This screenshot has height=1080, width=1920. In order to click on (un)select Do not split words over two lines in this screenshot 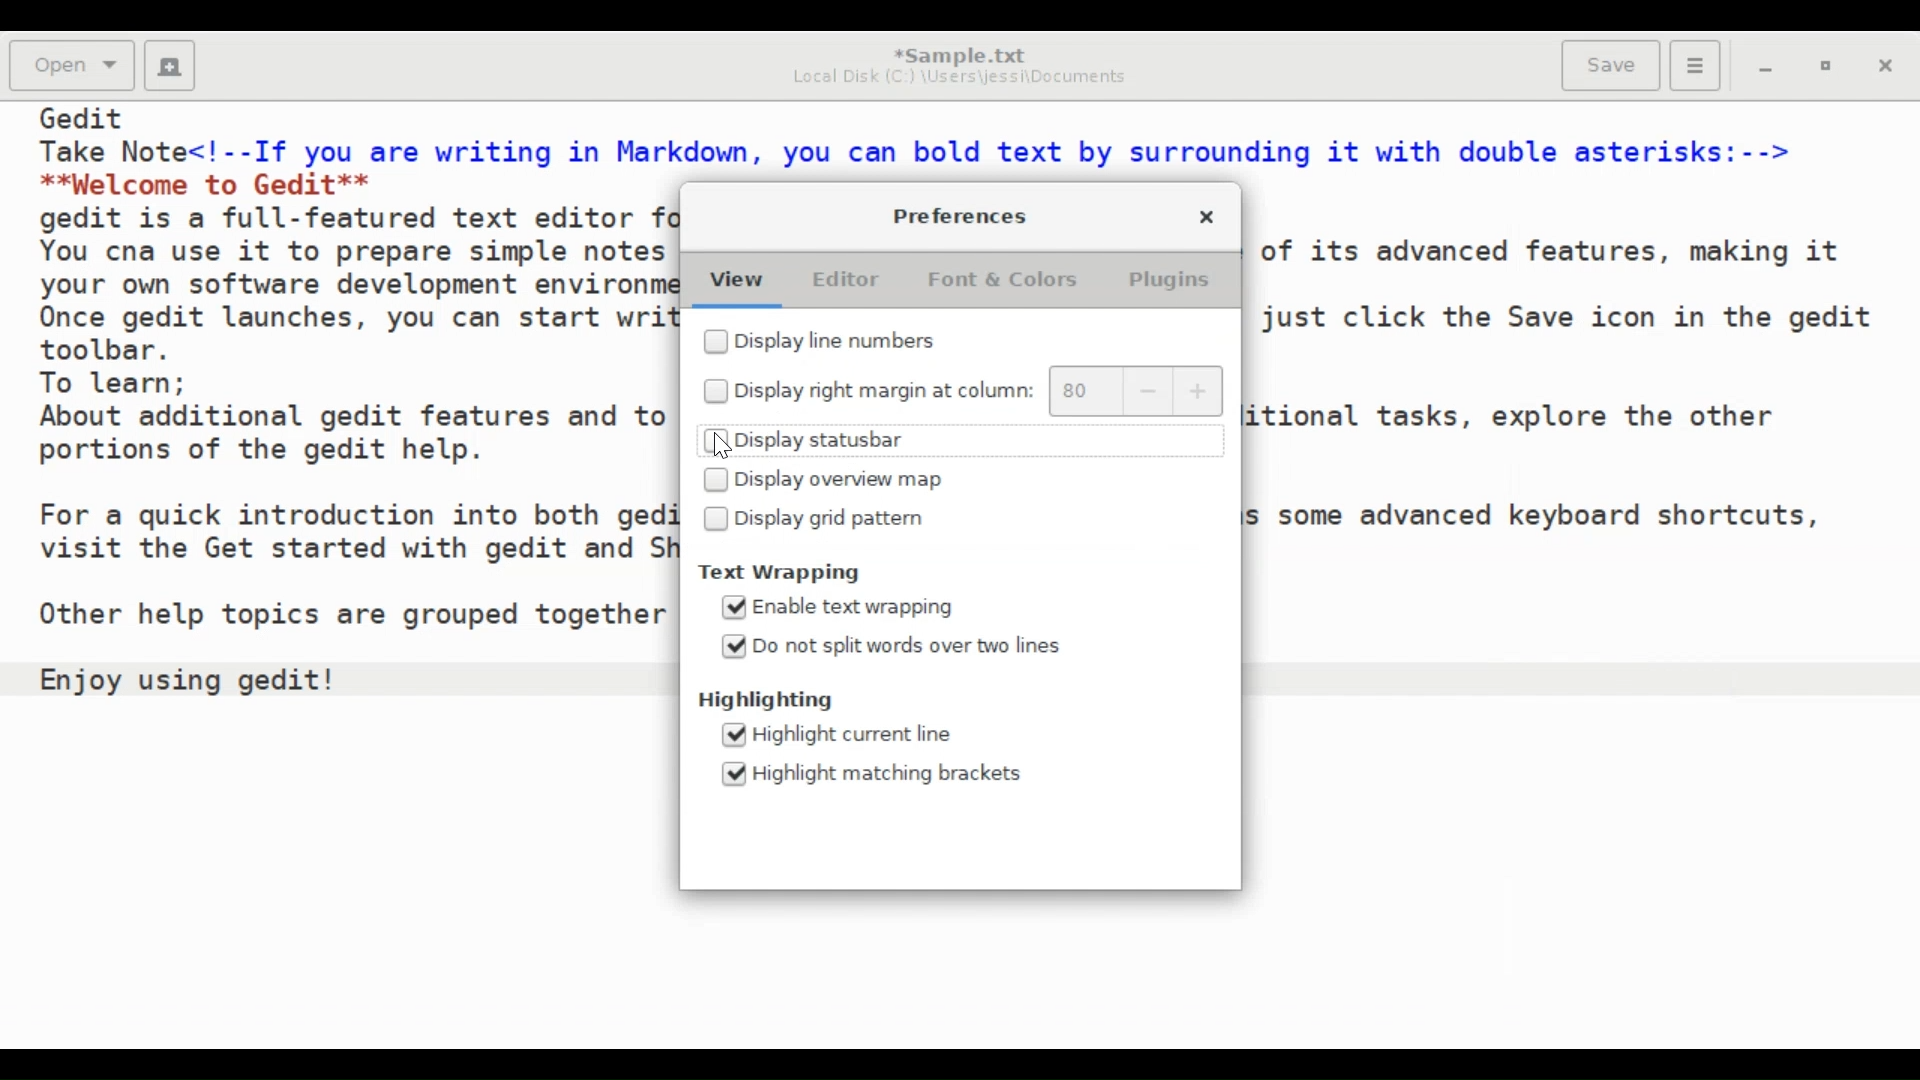, I will do `click(893, 646)`.